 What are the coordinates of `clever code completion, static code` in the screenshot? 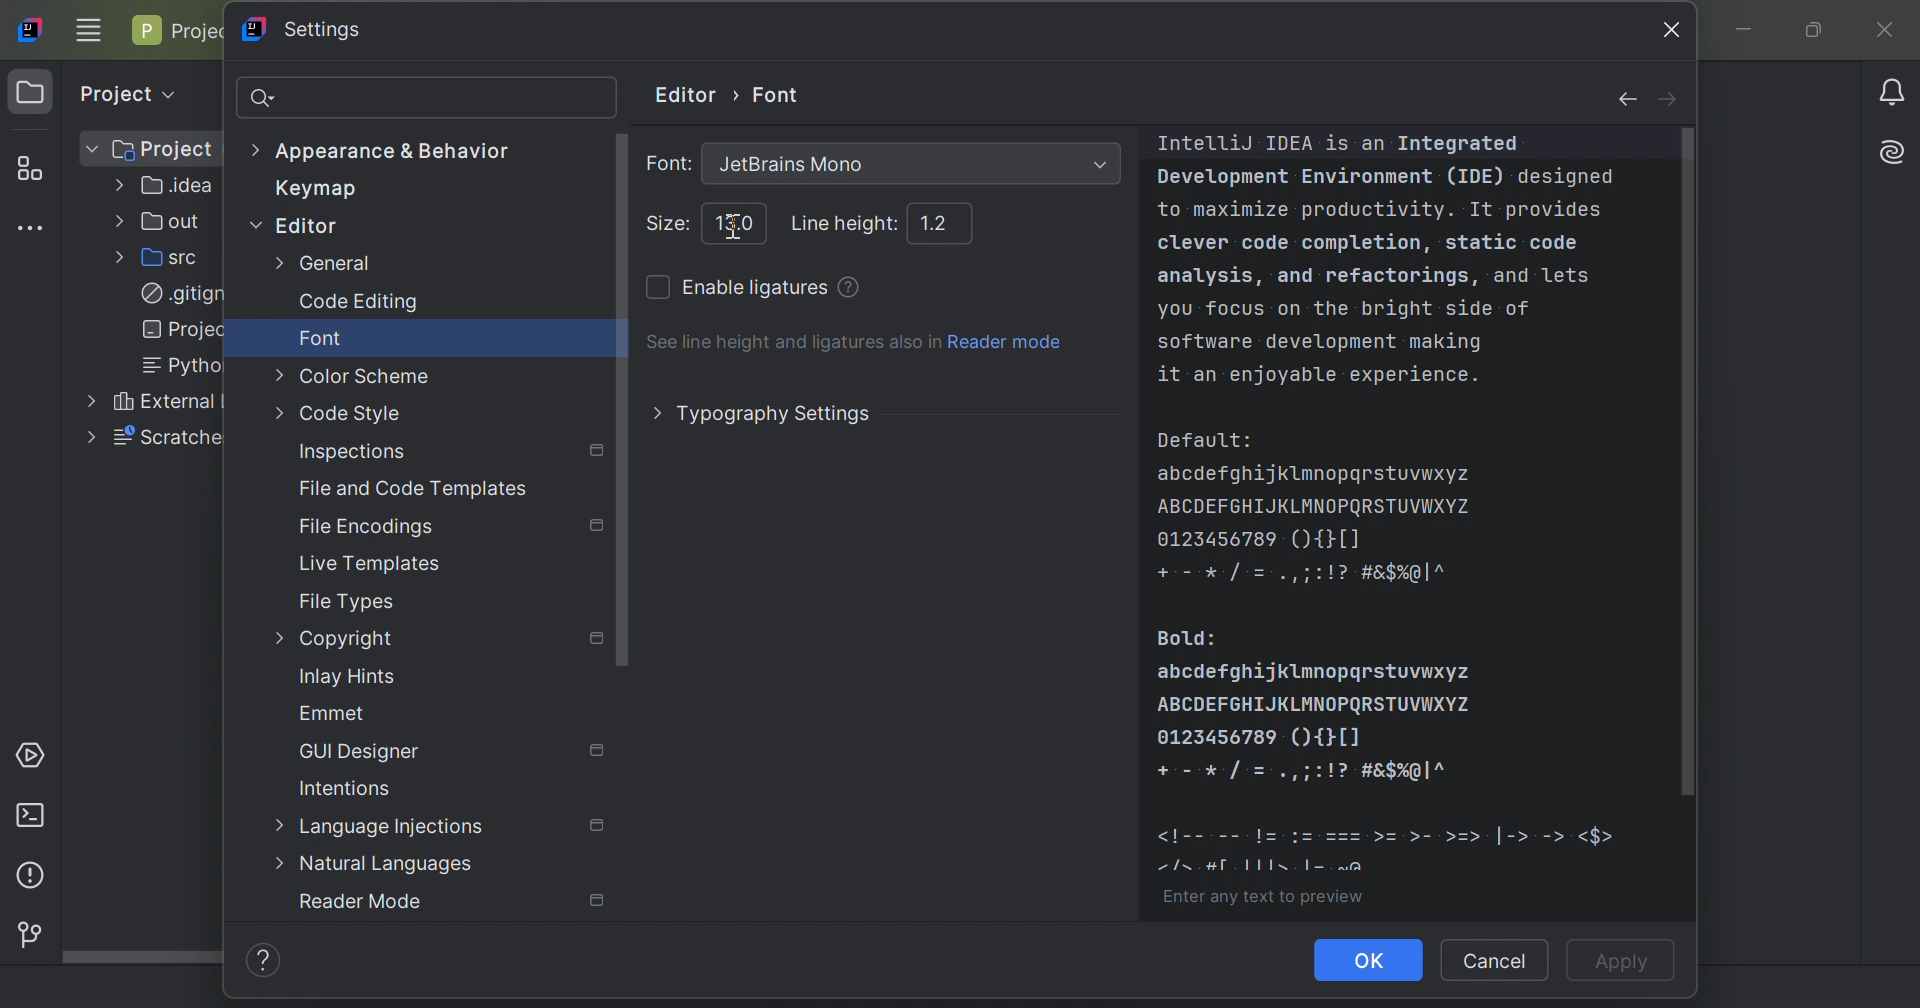 It's located at (1363, 241).